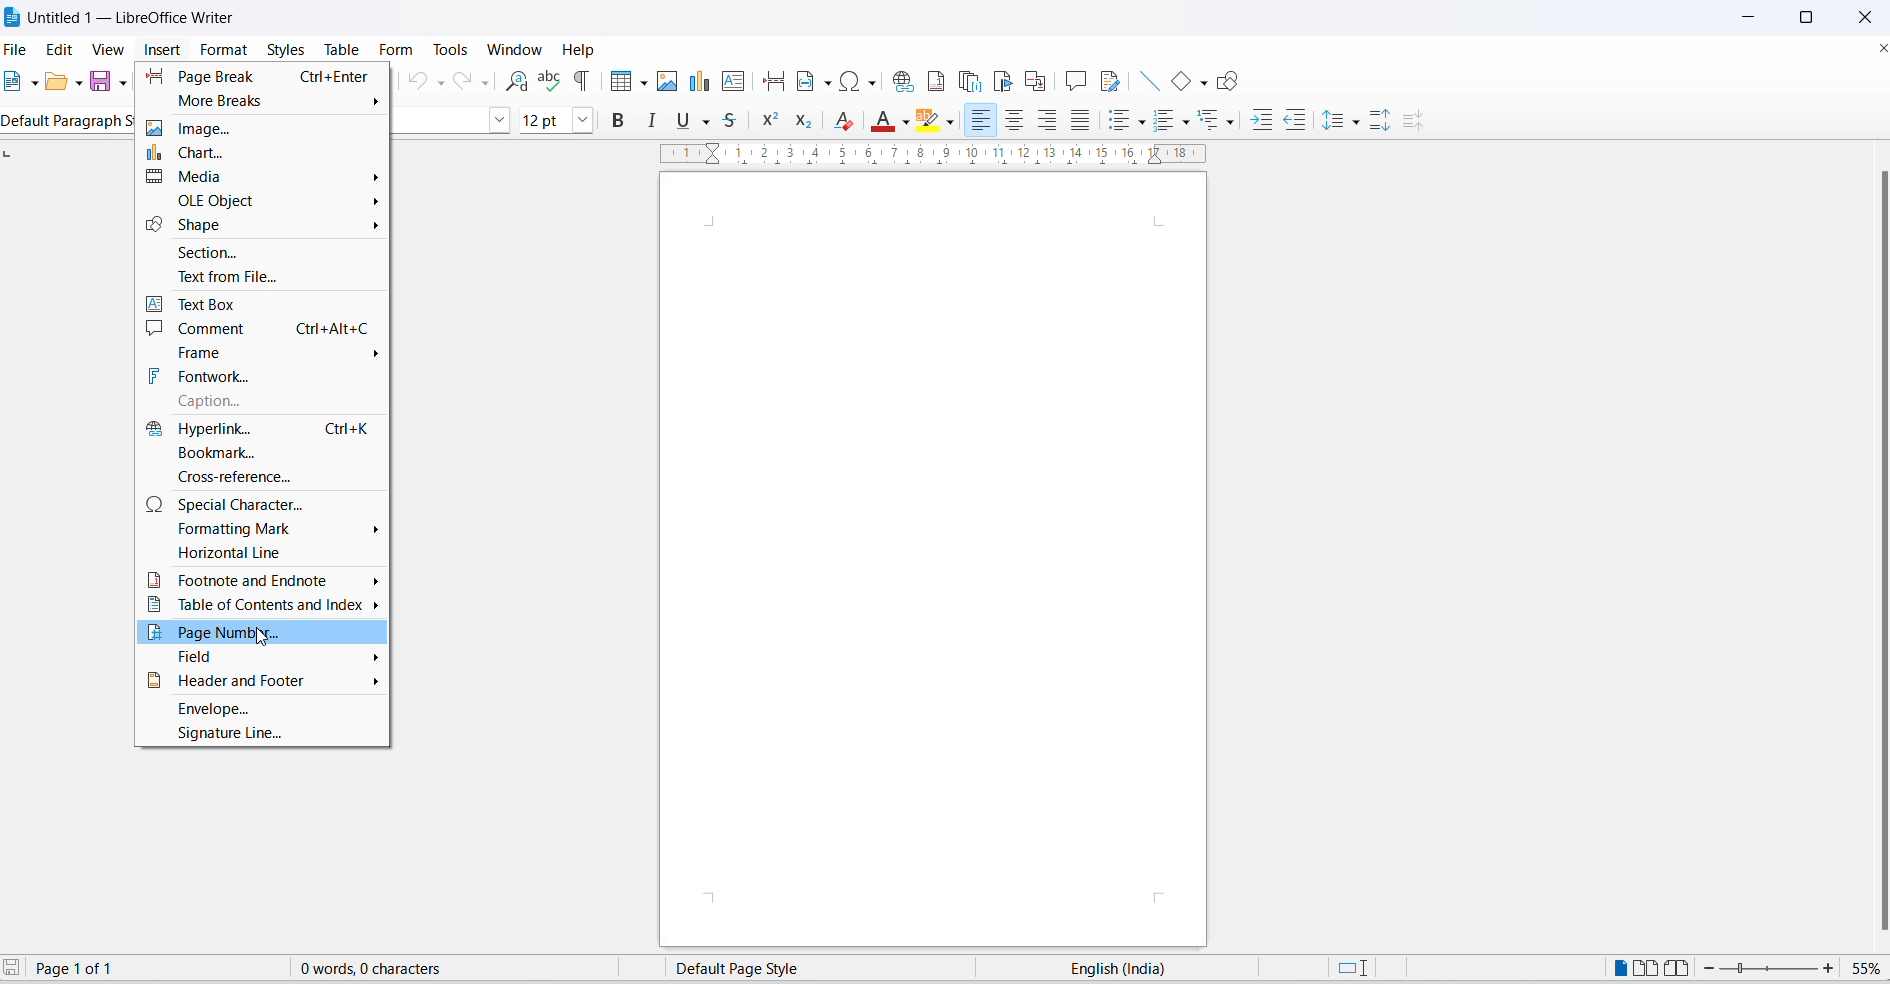 This screenshot has width=1890, height=984. What do you see at coordinates (1806, 19) in the screenshot?
I see `maximize` at bounding box center [1806, 19].